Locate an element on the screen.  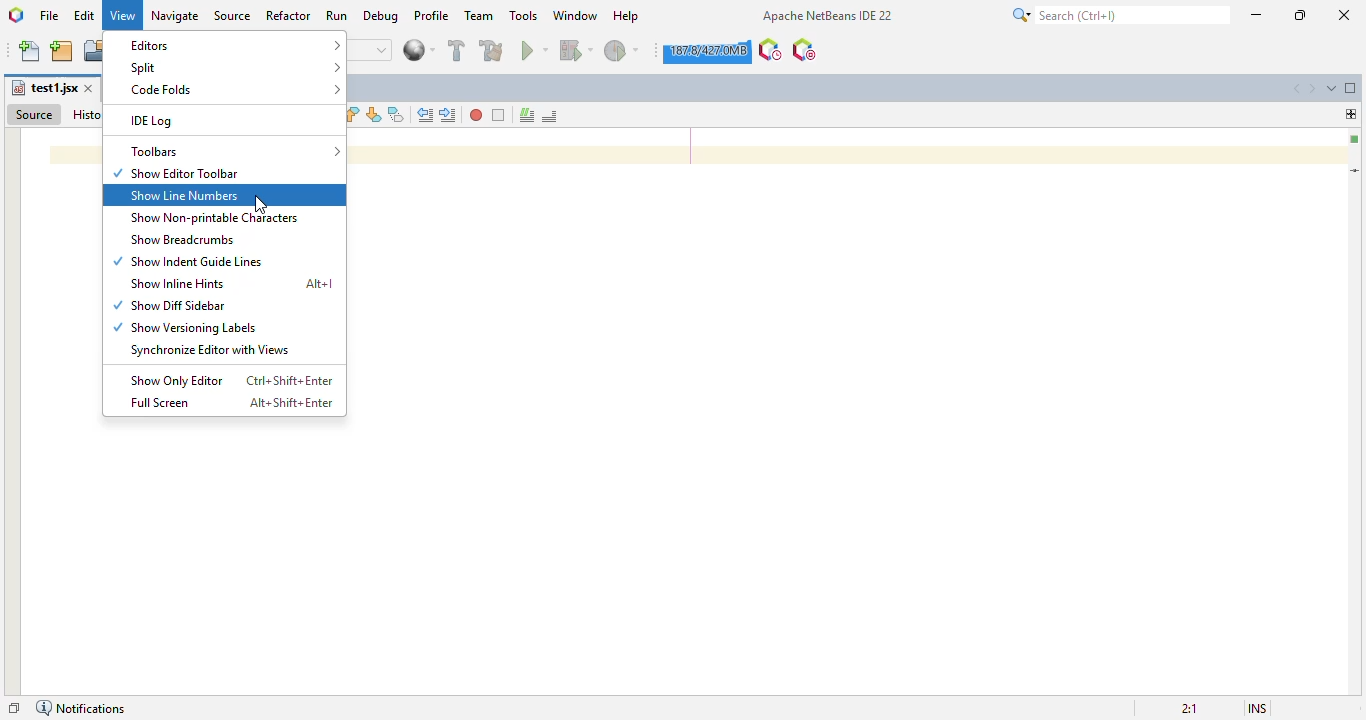
team is located at coordinates (480, 15).